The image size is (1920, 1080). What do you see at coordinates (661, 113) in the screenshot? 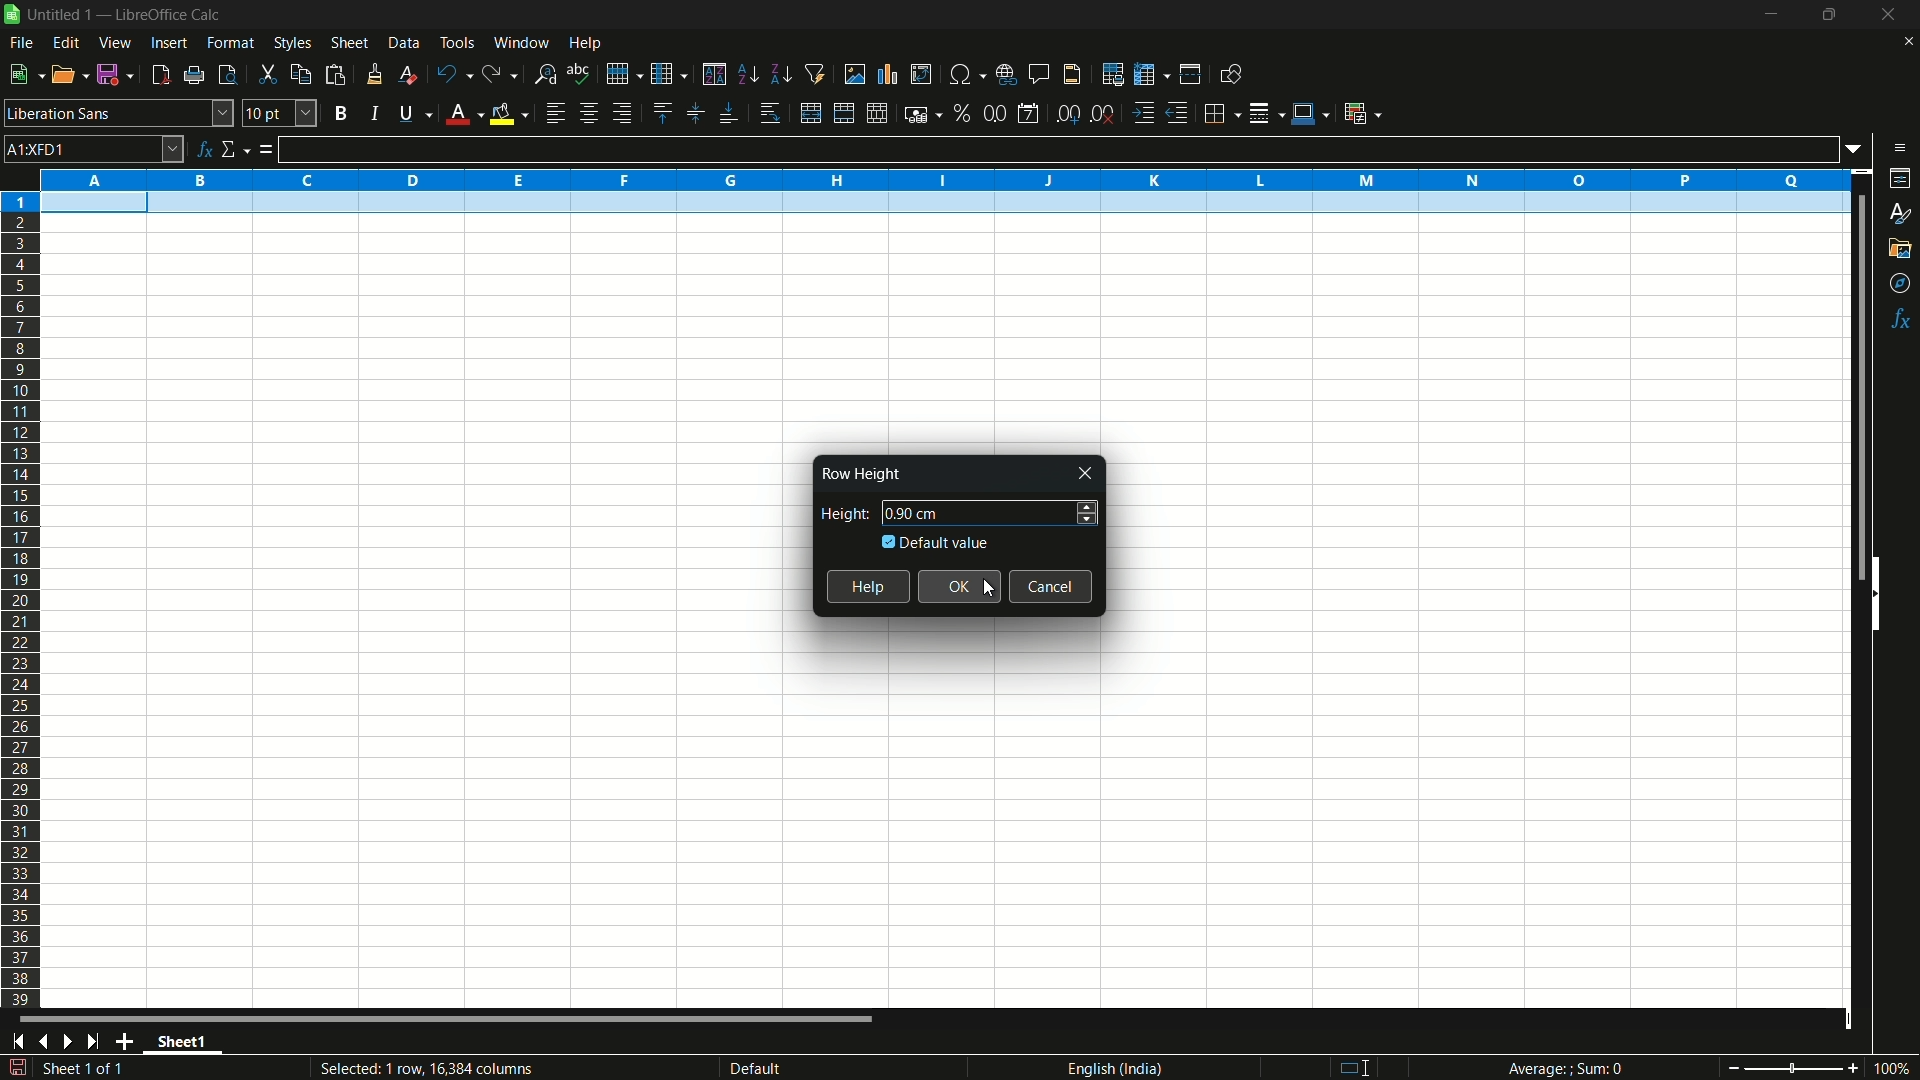
I see `align top` at bounding box center [661, 113].